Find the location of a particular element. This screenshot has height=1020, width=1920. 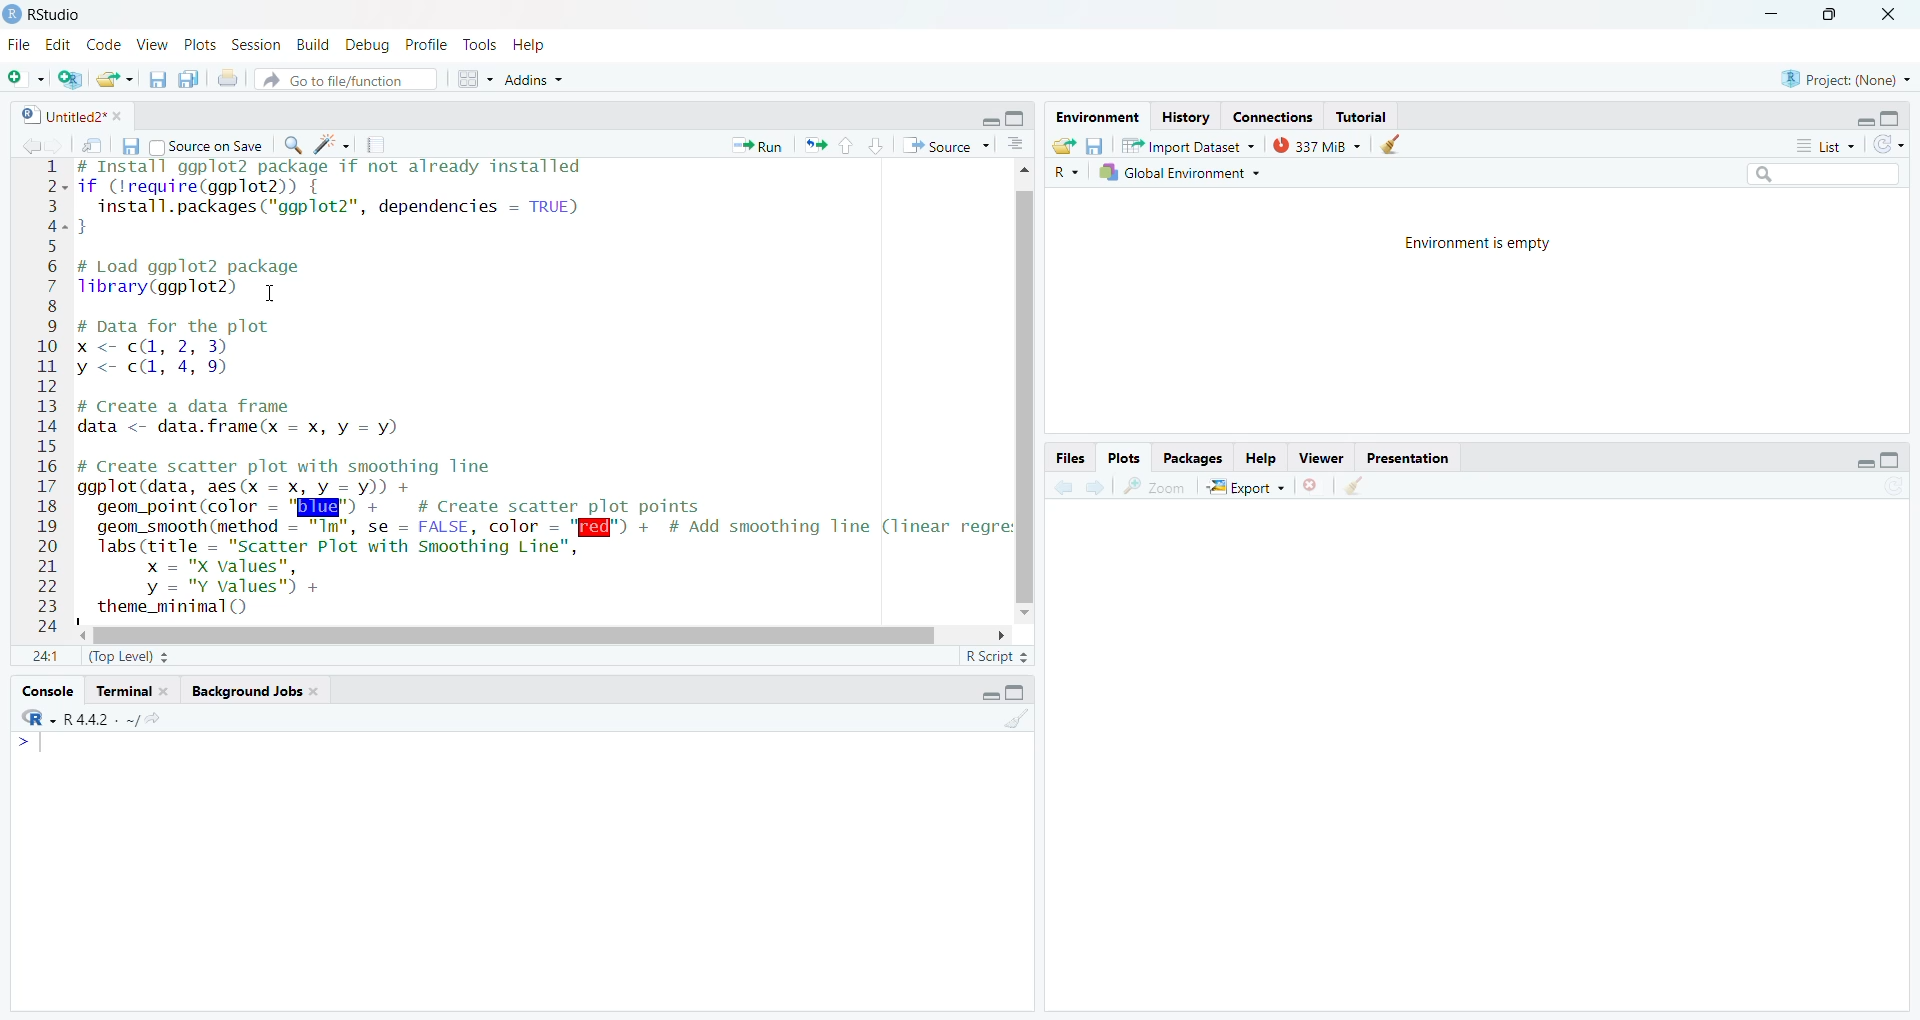

Console is located at coordinates (44, 695).